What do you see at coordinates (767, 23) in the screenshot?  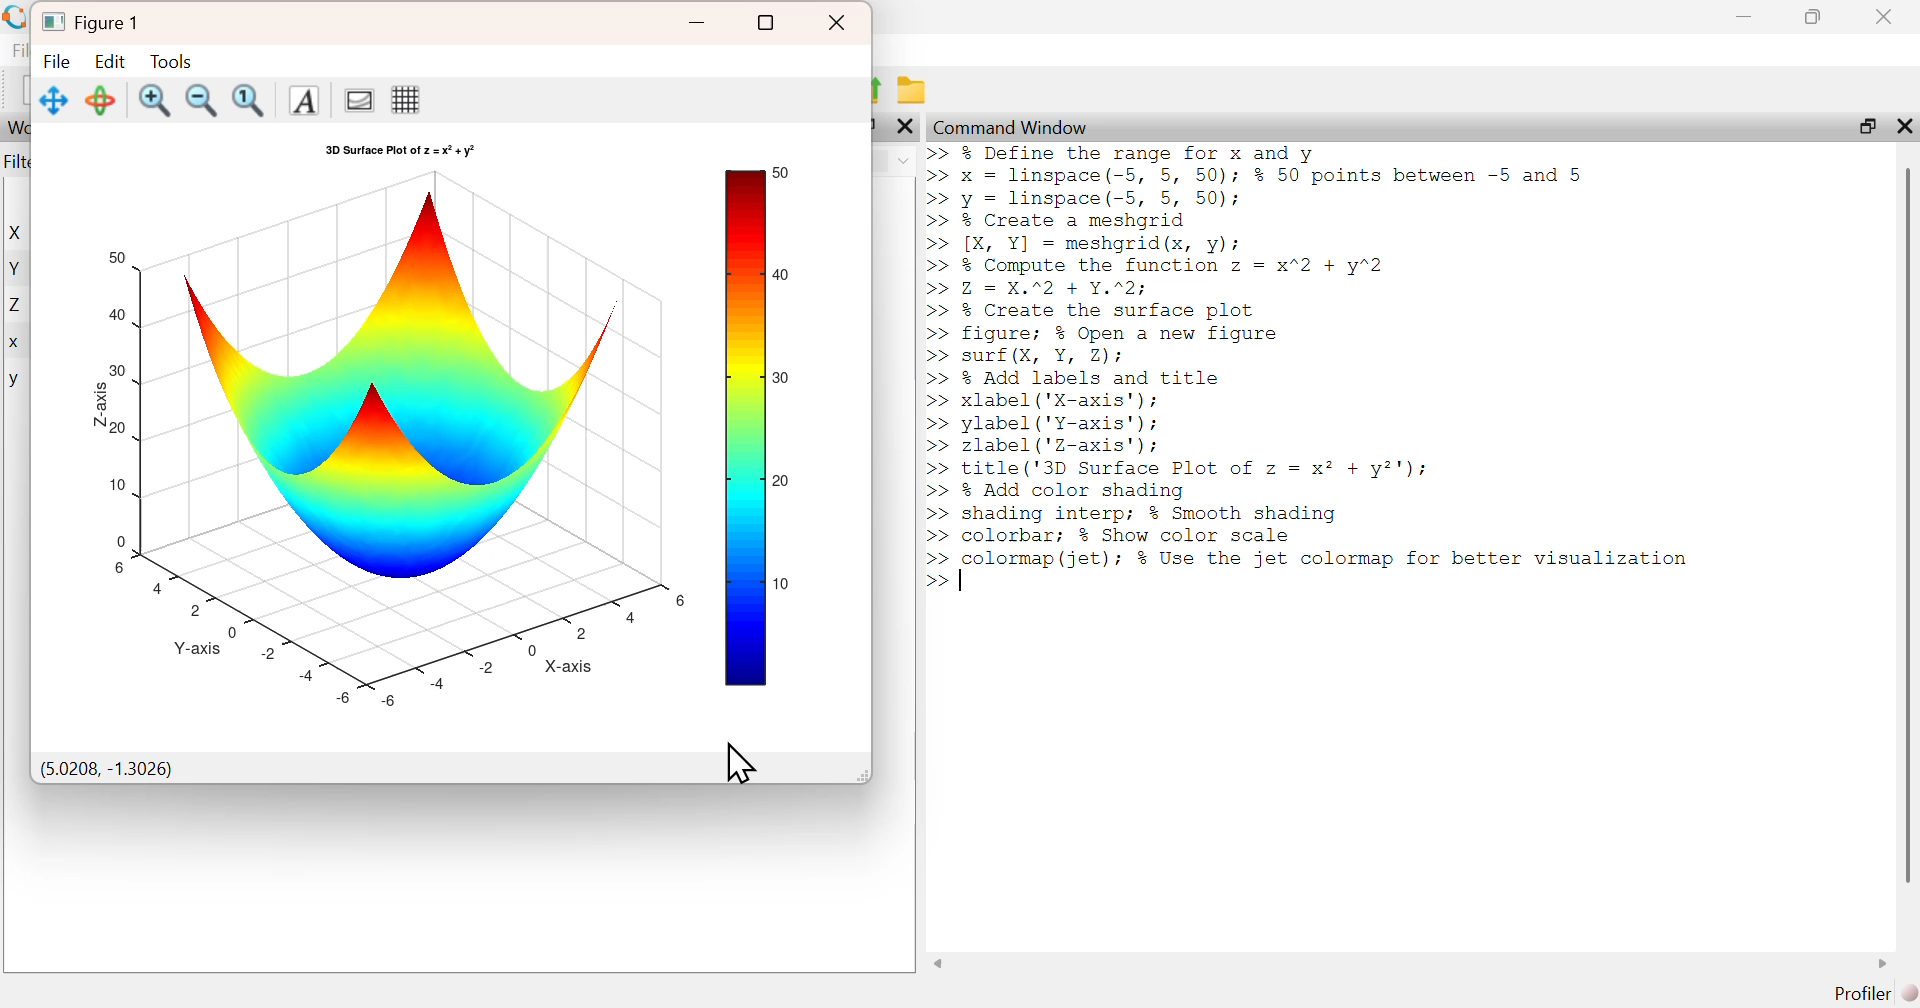 I see `full screen` at bounding box center [767, 23].